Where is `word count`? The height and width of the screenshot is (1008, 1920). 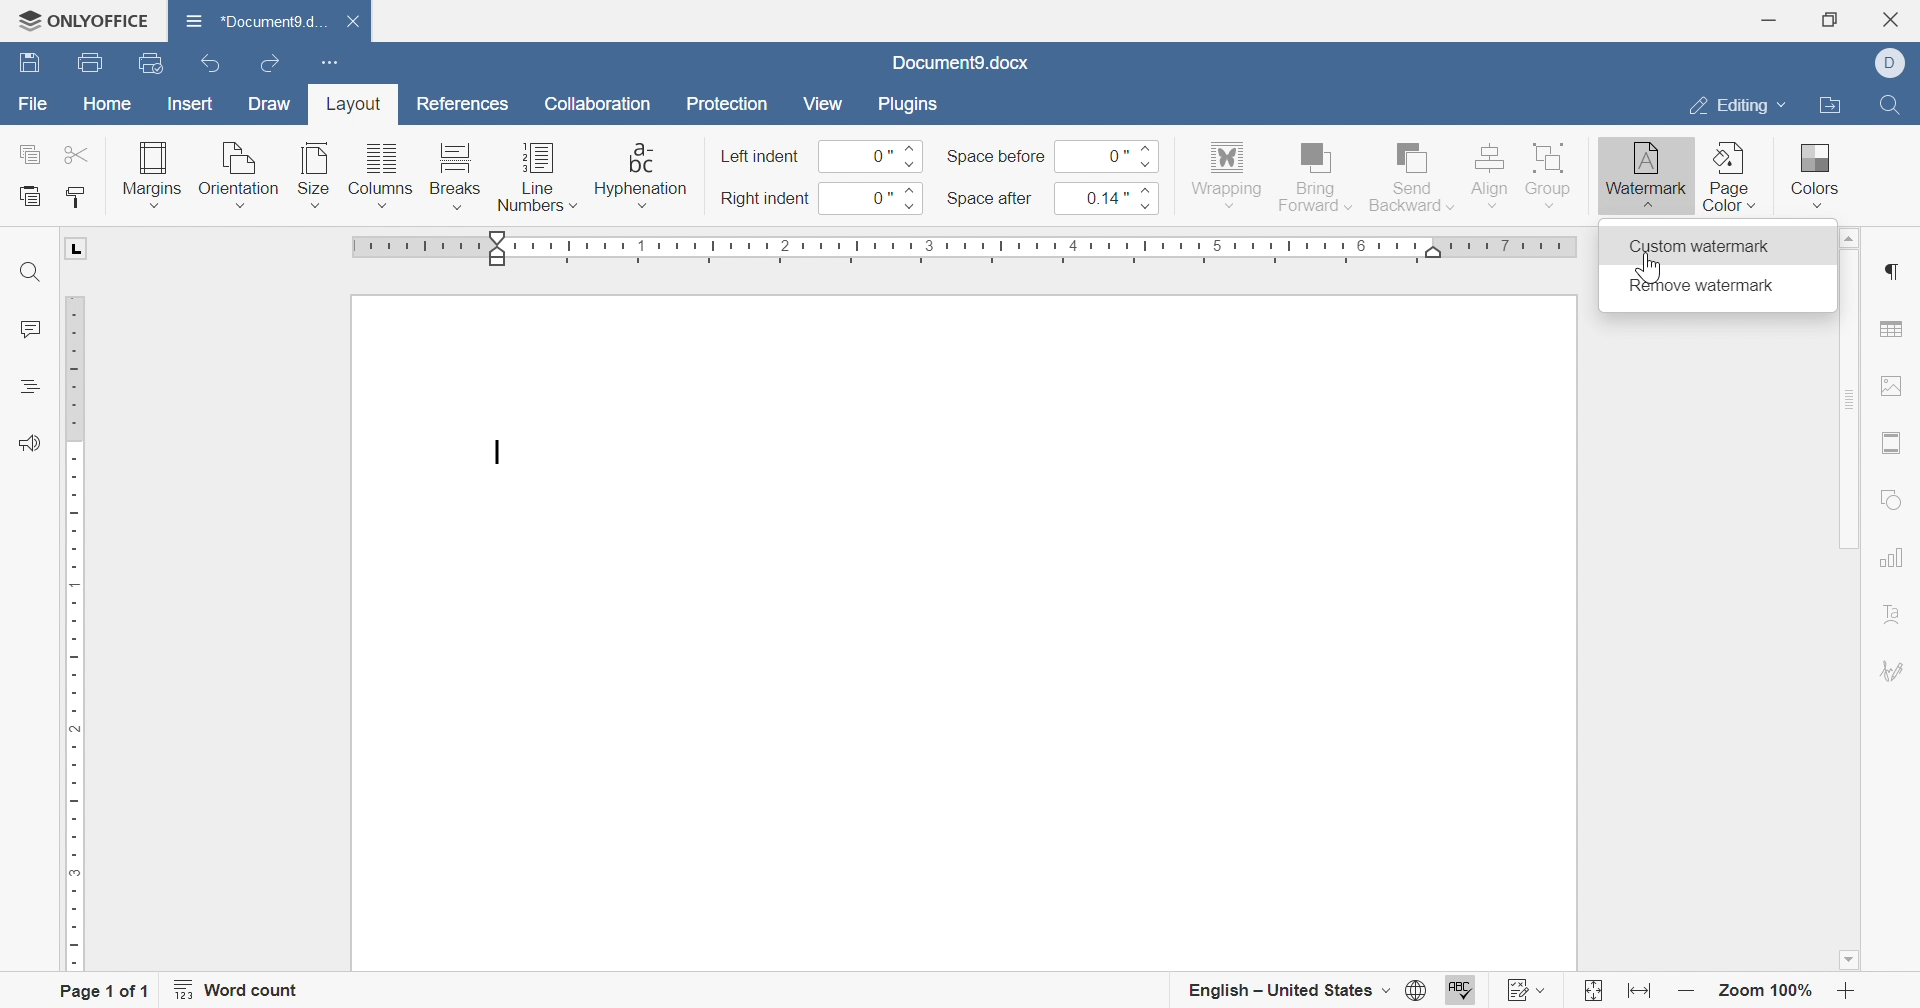 word count is located at coordinates (237, 990).